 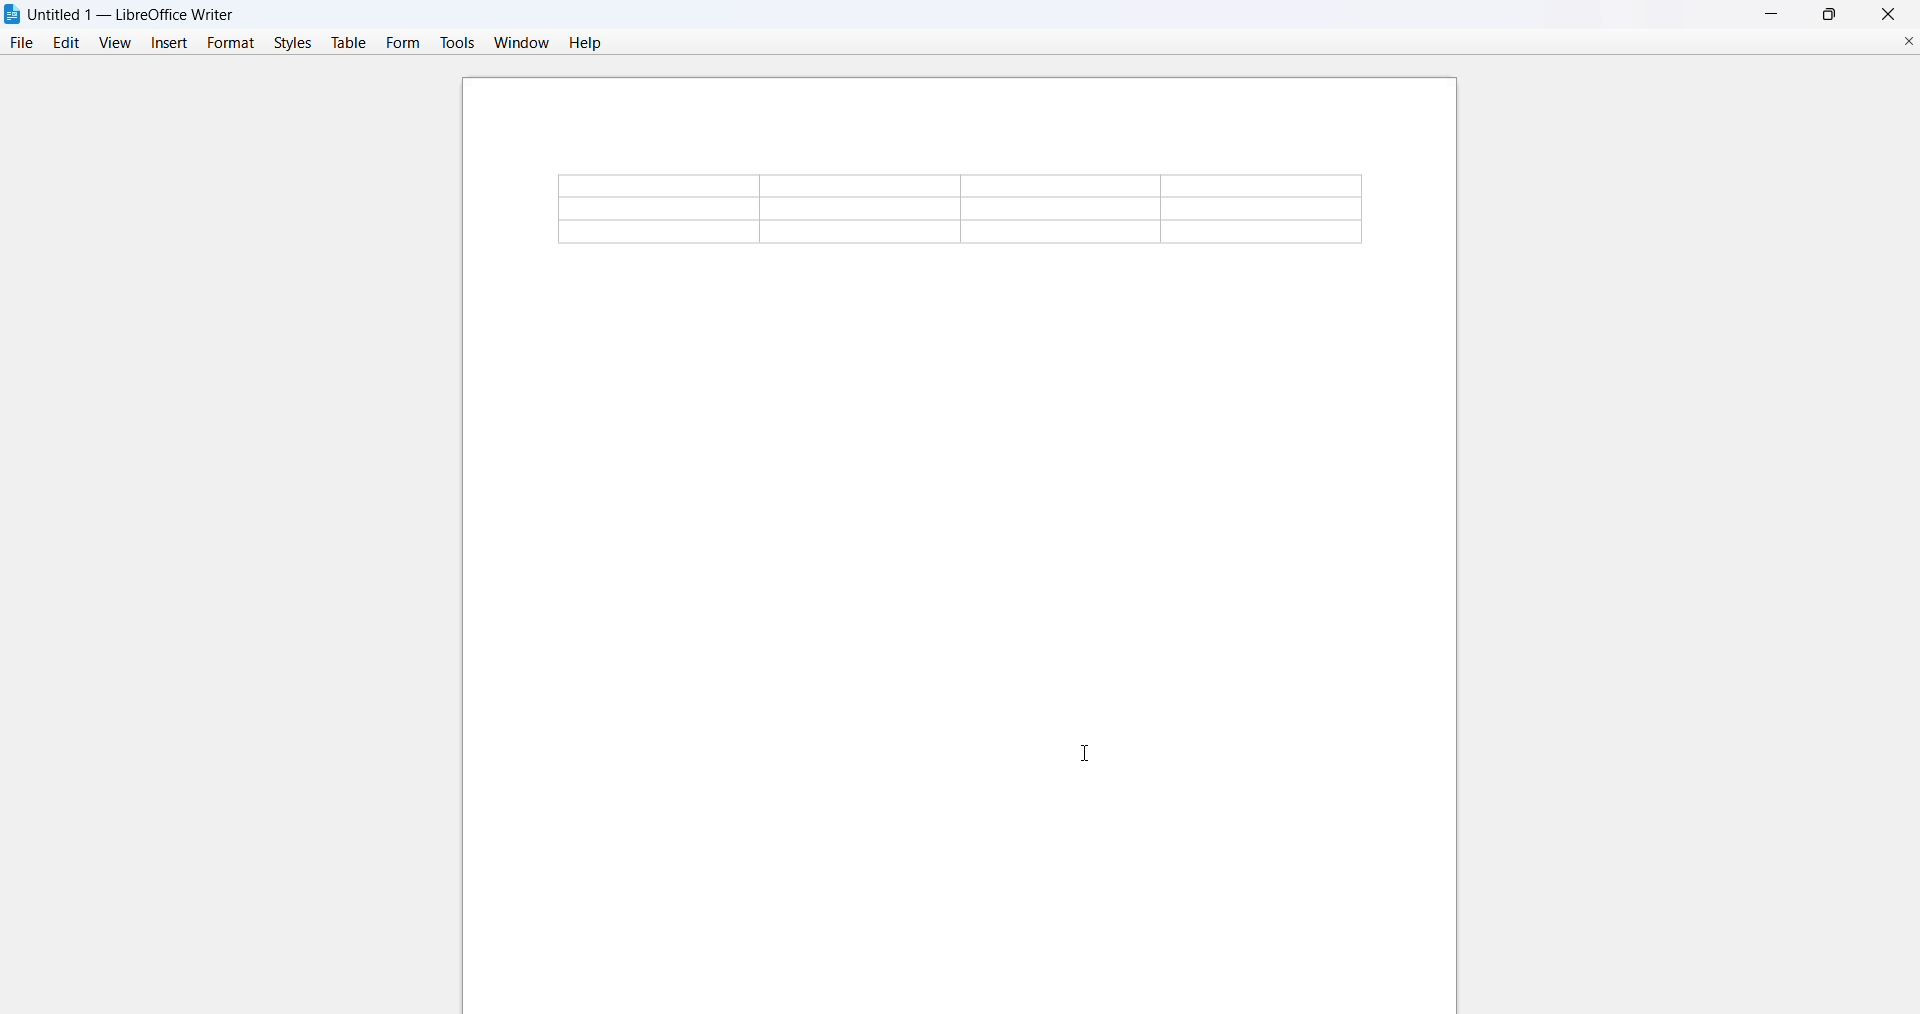 I want to click on table, so click(x=348, y=43).